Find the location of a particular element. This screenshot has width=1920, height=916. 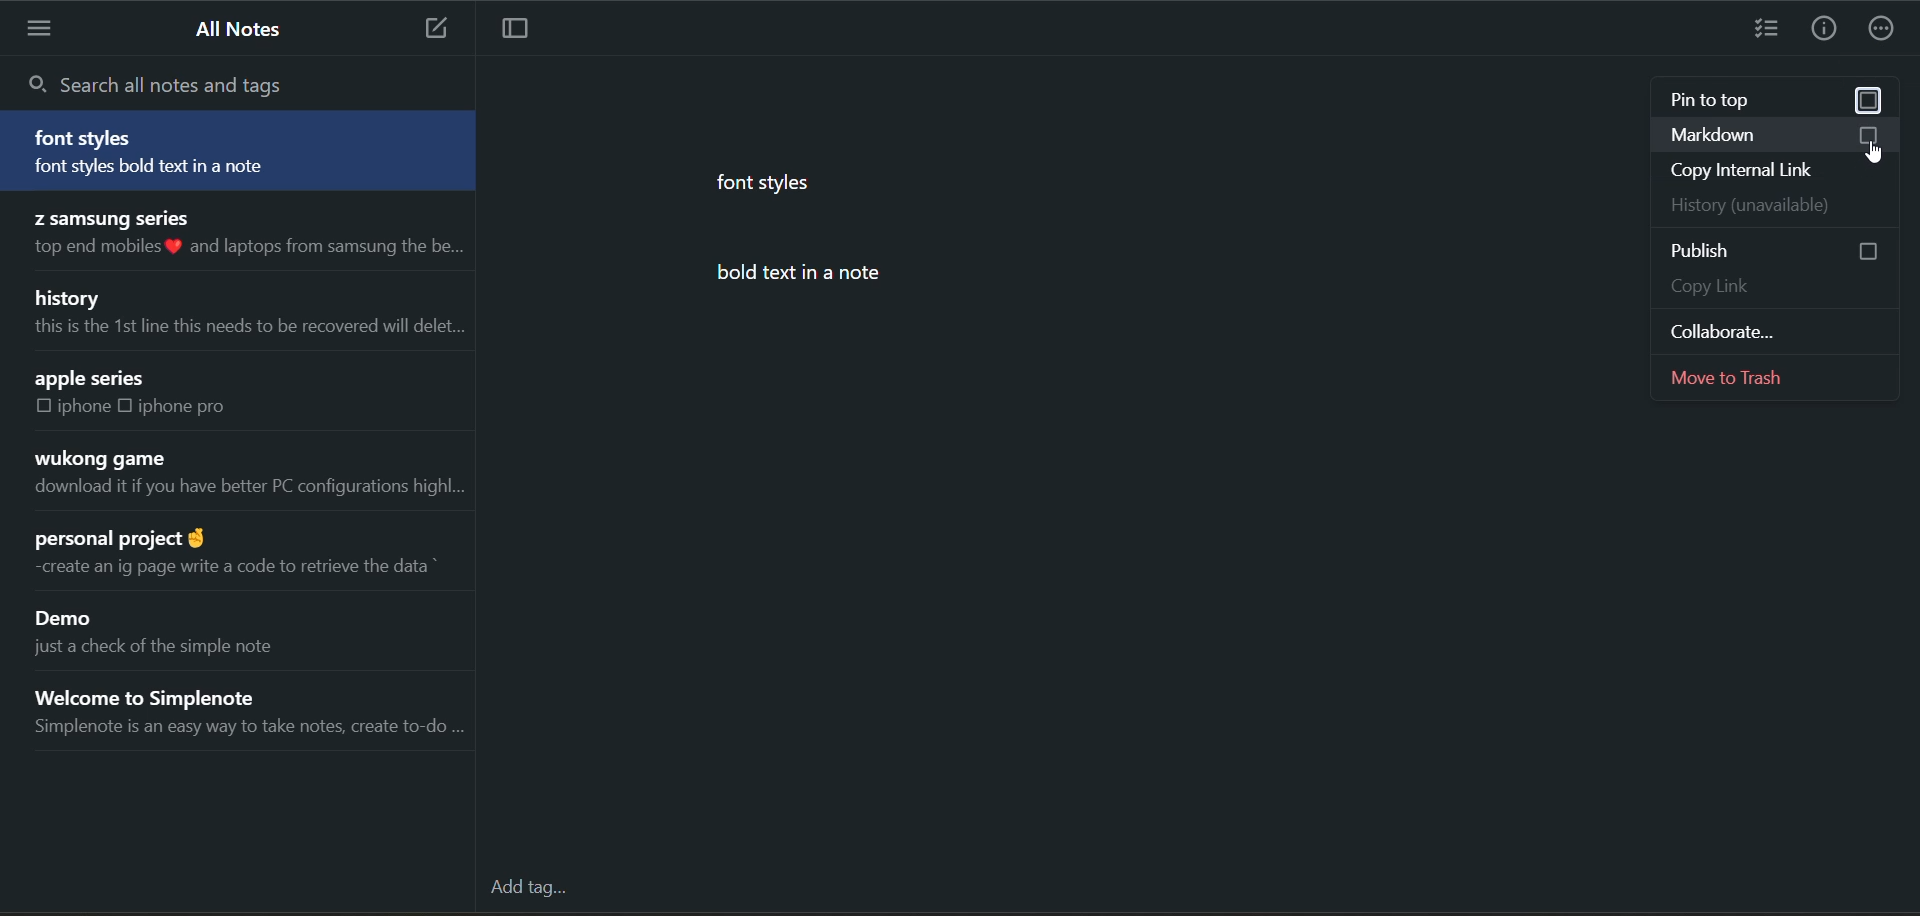

insert checklist is located at coordinates (1767, 31).